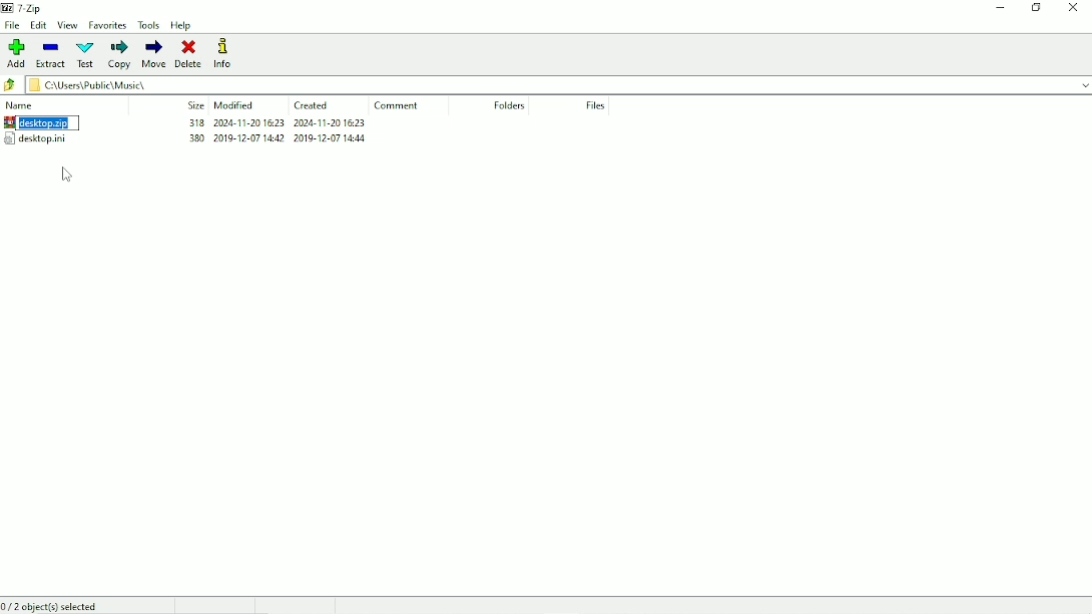 This screenshot has width=1092, height=614. What do you see at coordinates (118, 56) in the screenshot?
I see `Copy` at bounding box center [118, 56].